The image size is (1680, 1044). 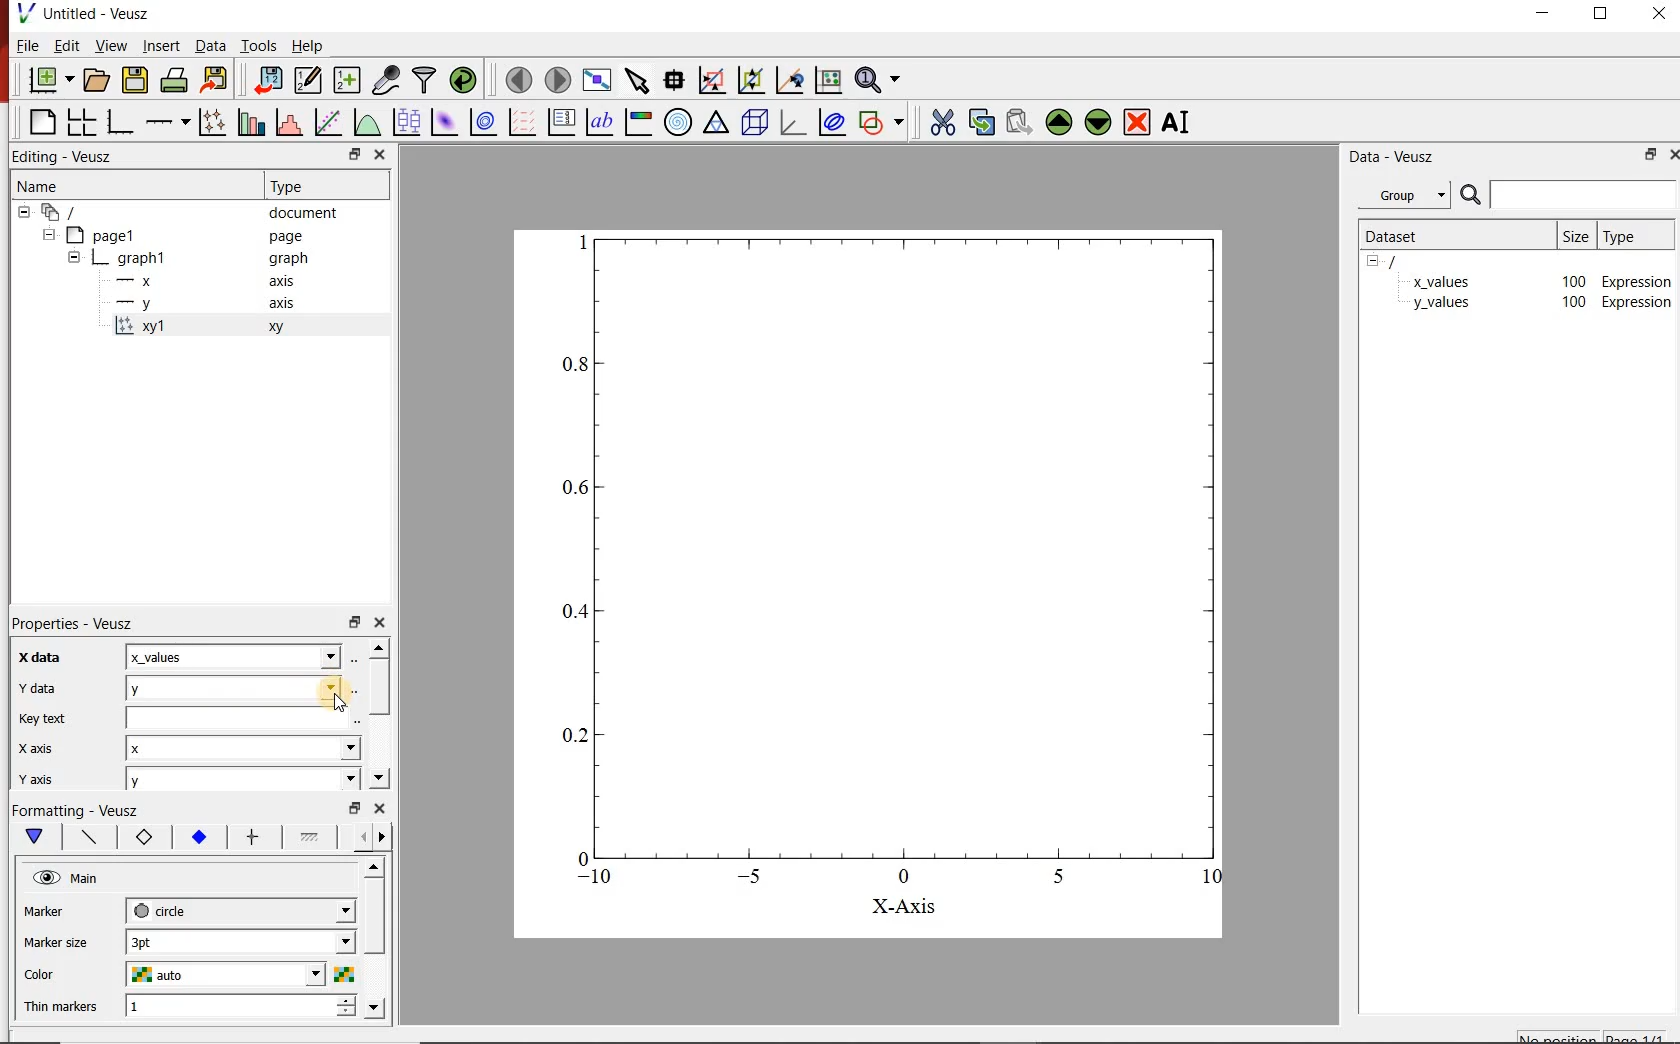 I want to click on cut the selected widget, so click(x=944, y=124).